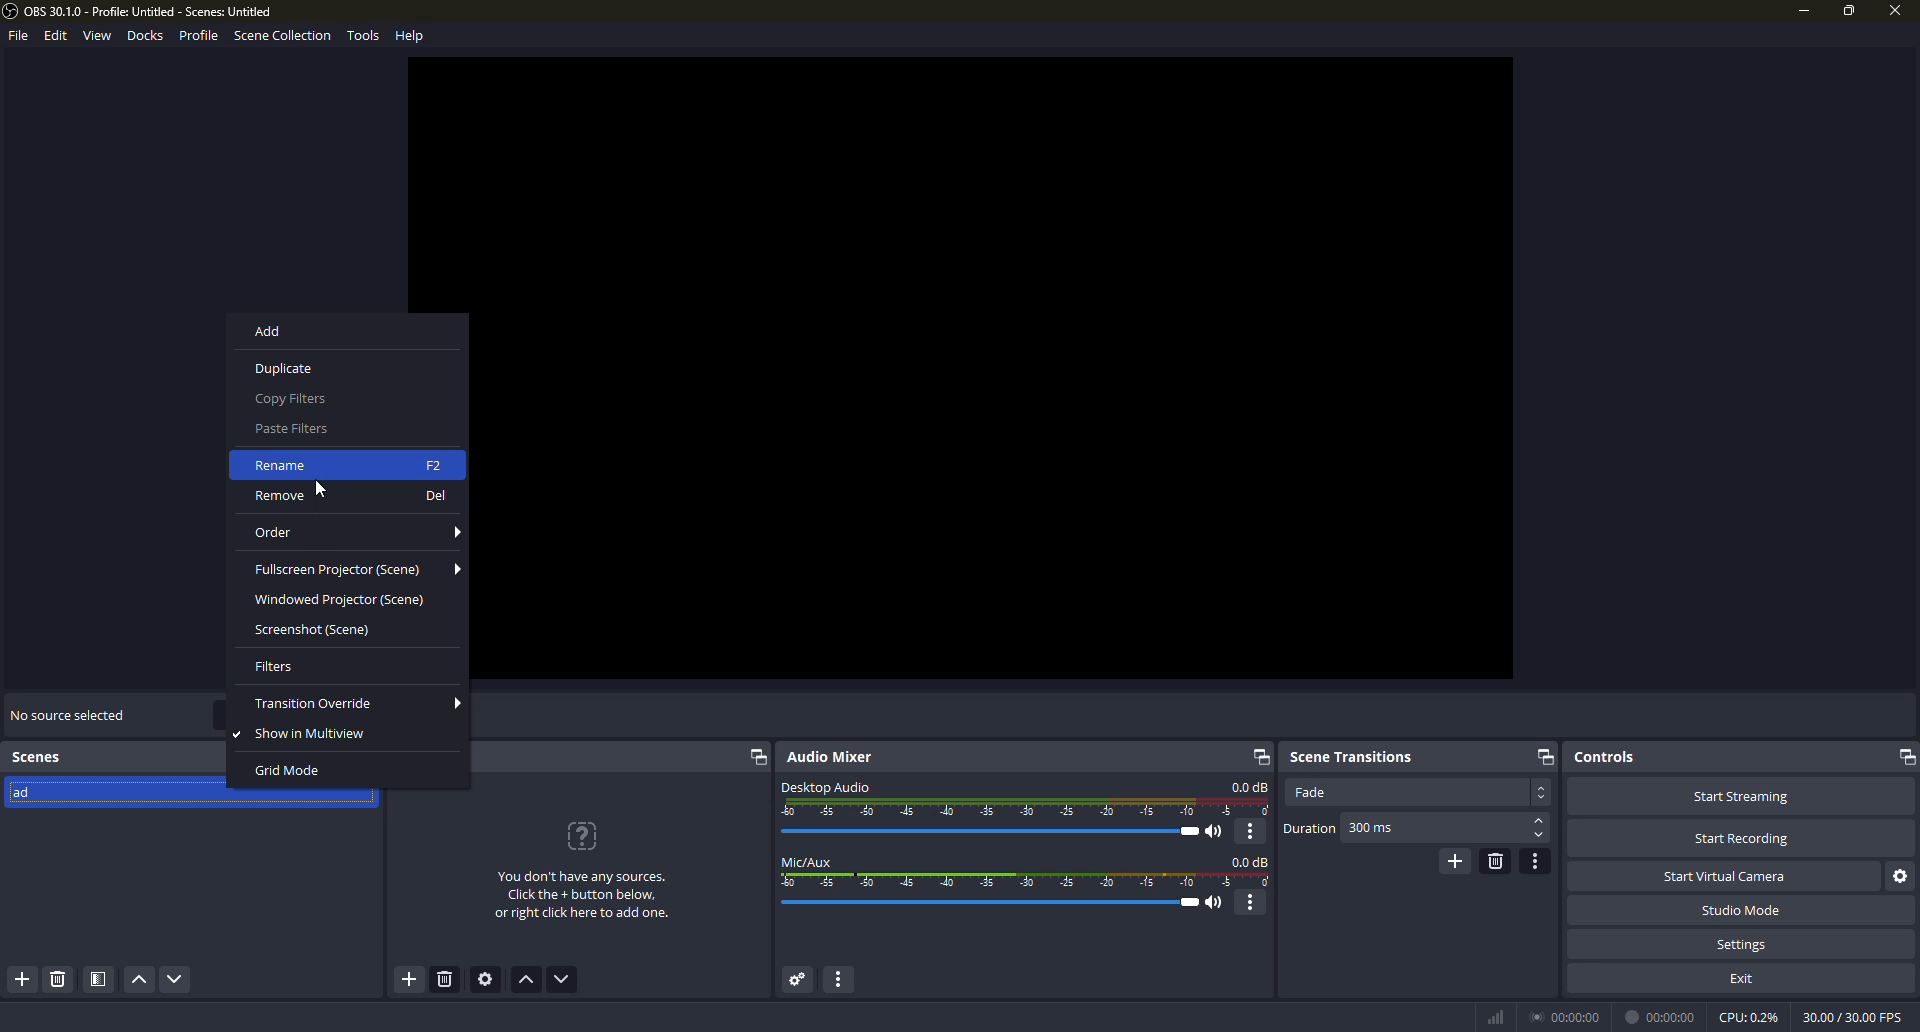 This screenshot has width=1920, height=1032. What do you see at coordinates (341, 400) in the screenshot?
I see `Copy Filters` at bounding box center [341, 400].